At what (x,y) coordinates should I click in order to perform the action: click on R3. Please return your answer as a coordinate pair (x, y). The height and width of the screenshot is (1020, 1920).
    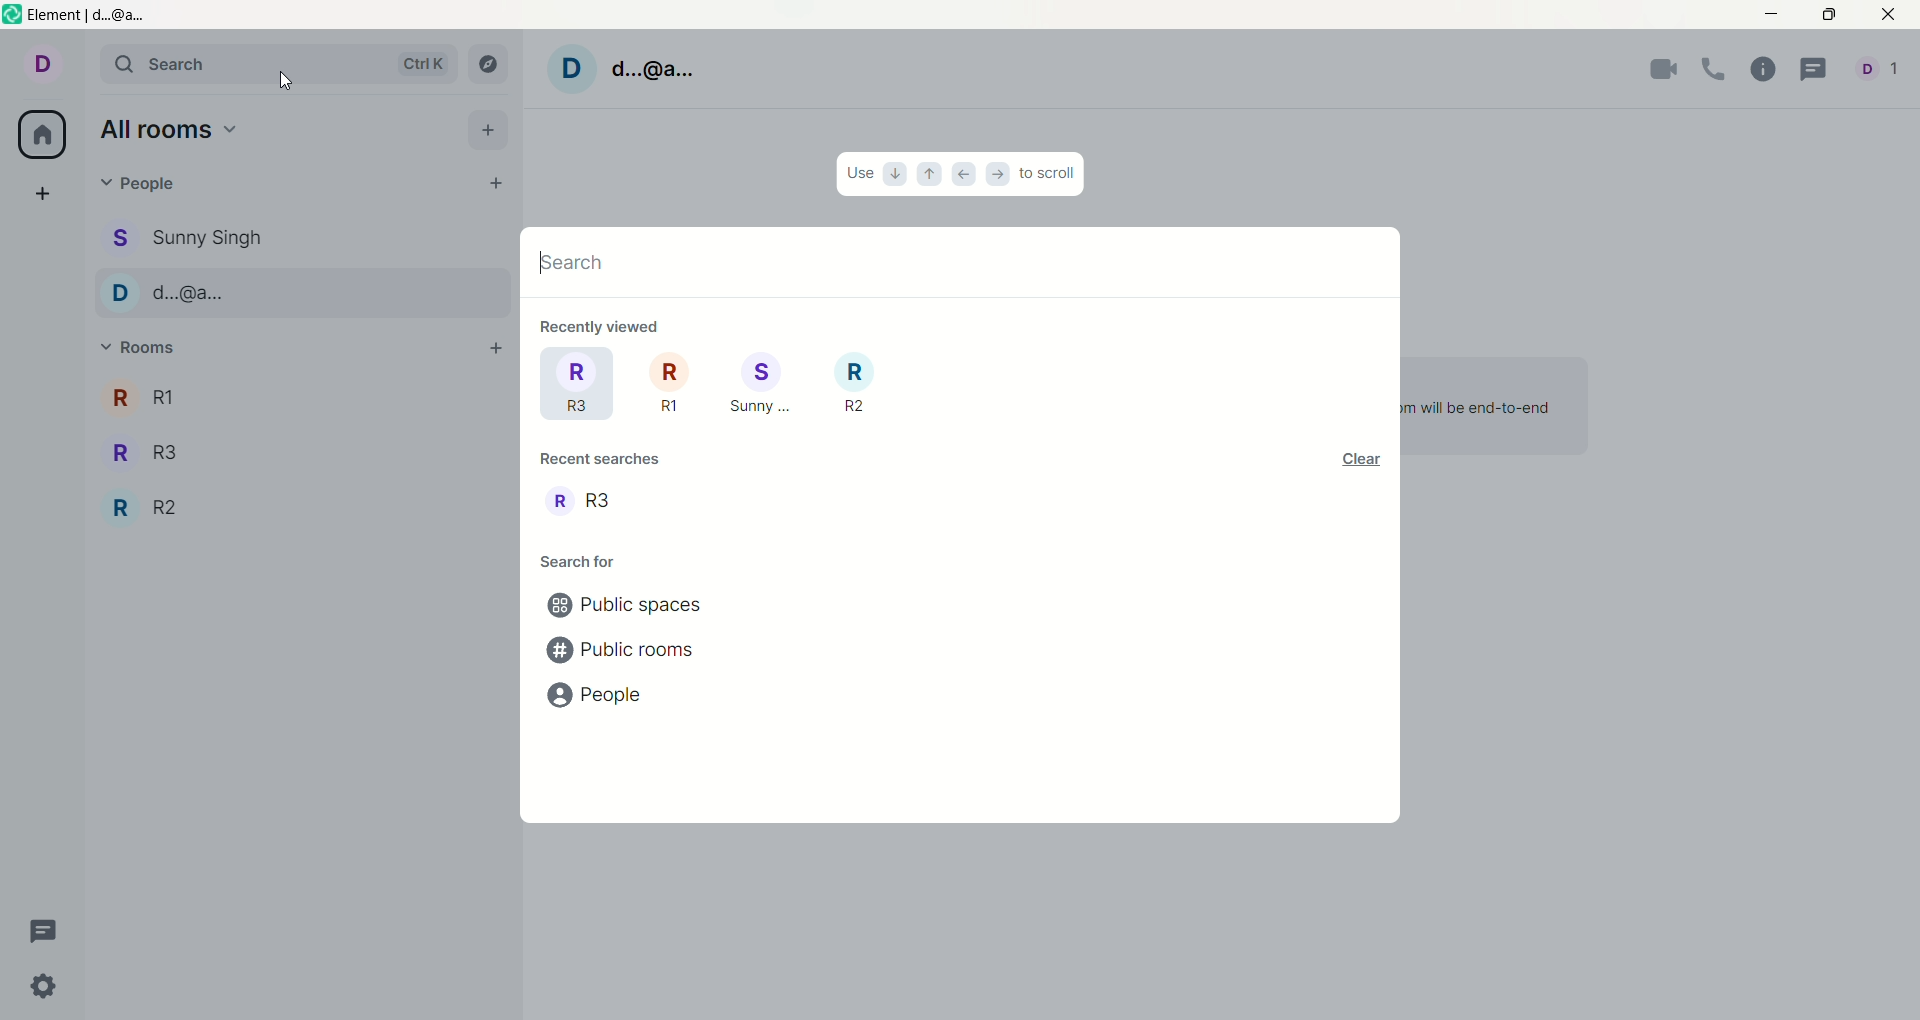
    Looking at the image, I should click on (142, 450).